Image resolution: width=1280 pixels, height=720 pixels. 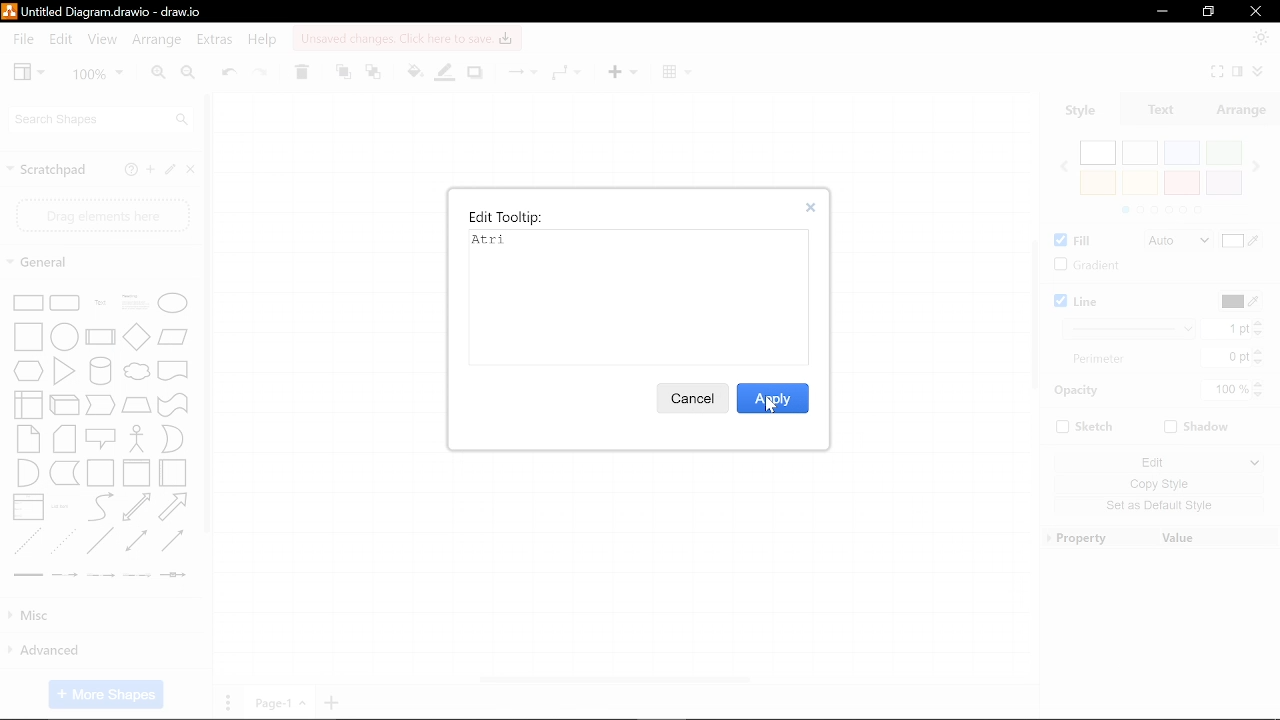 I want to click on Edit tooltip, so click(x=505, y=215).